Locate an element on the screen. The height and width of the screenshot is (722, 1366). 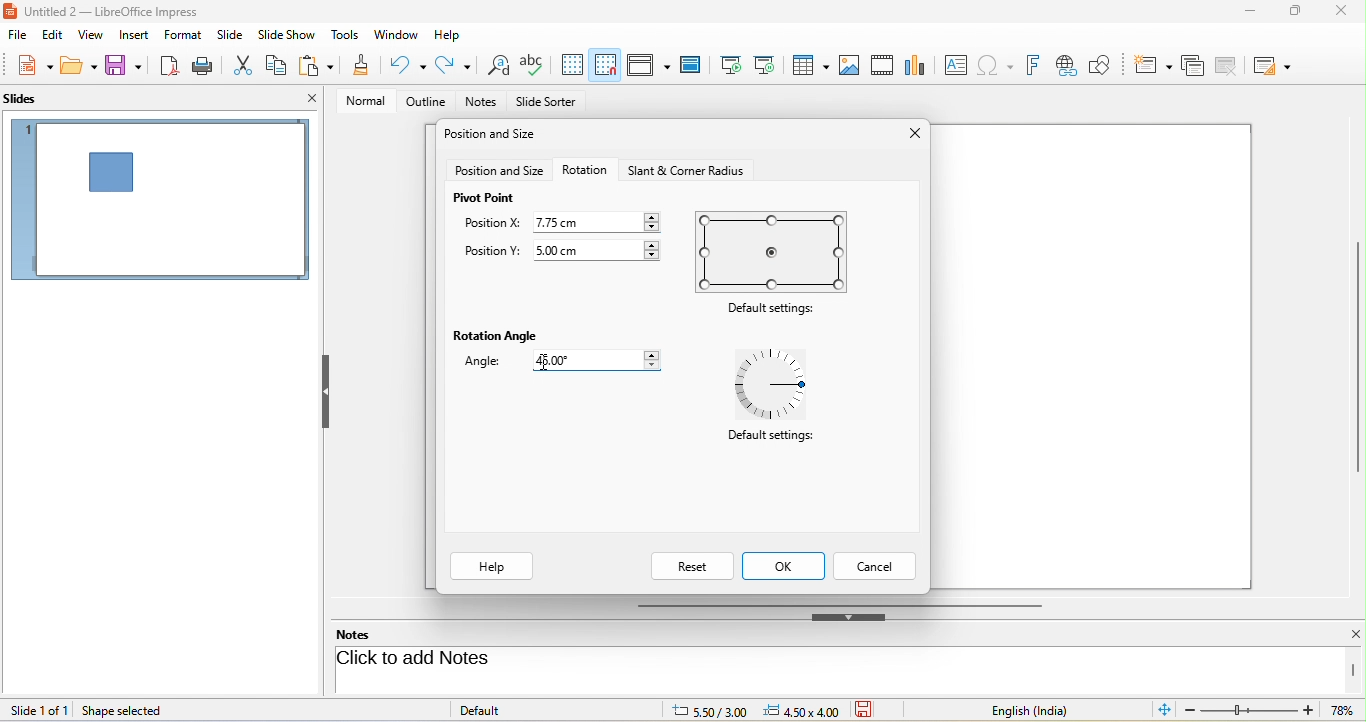
click to add notes is located at coordinates (492, 660).